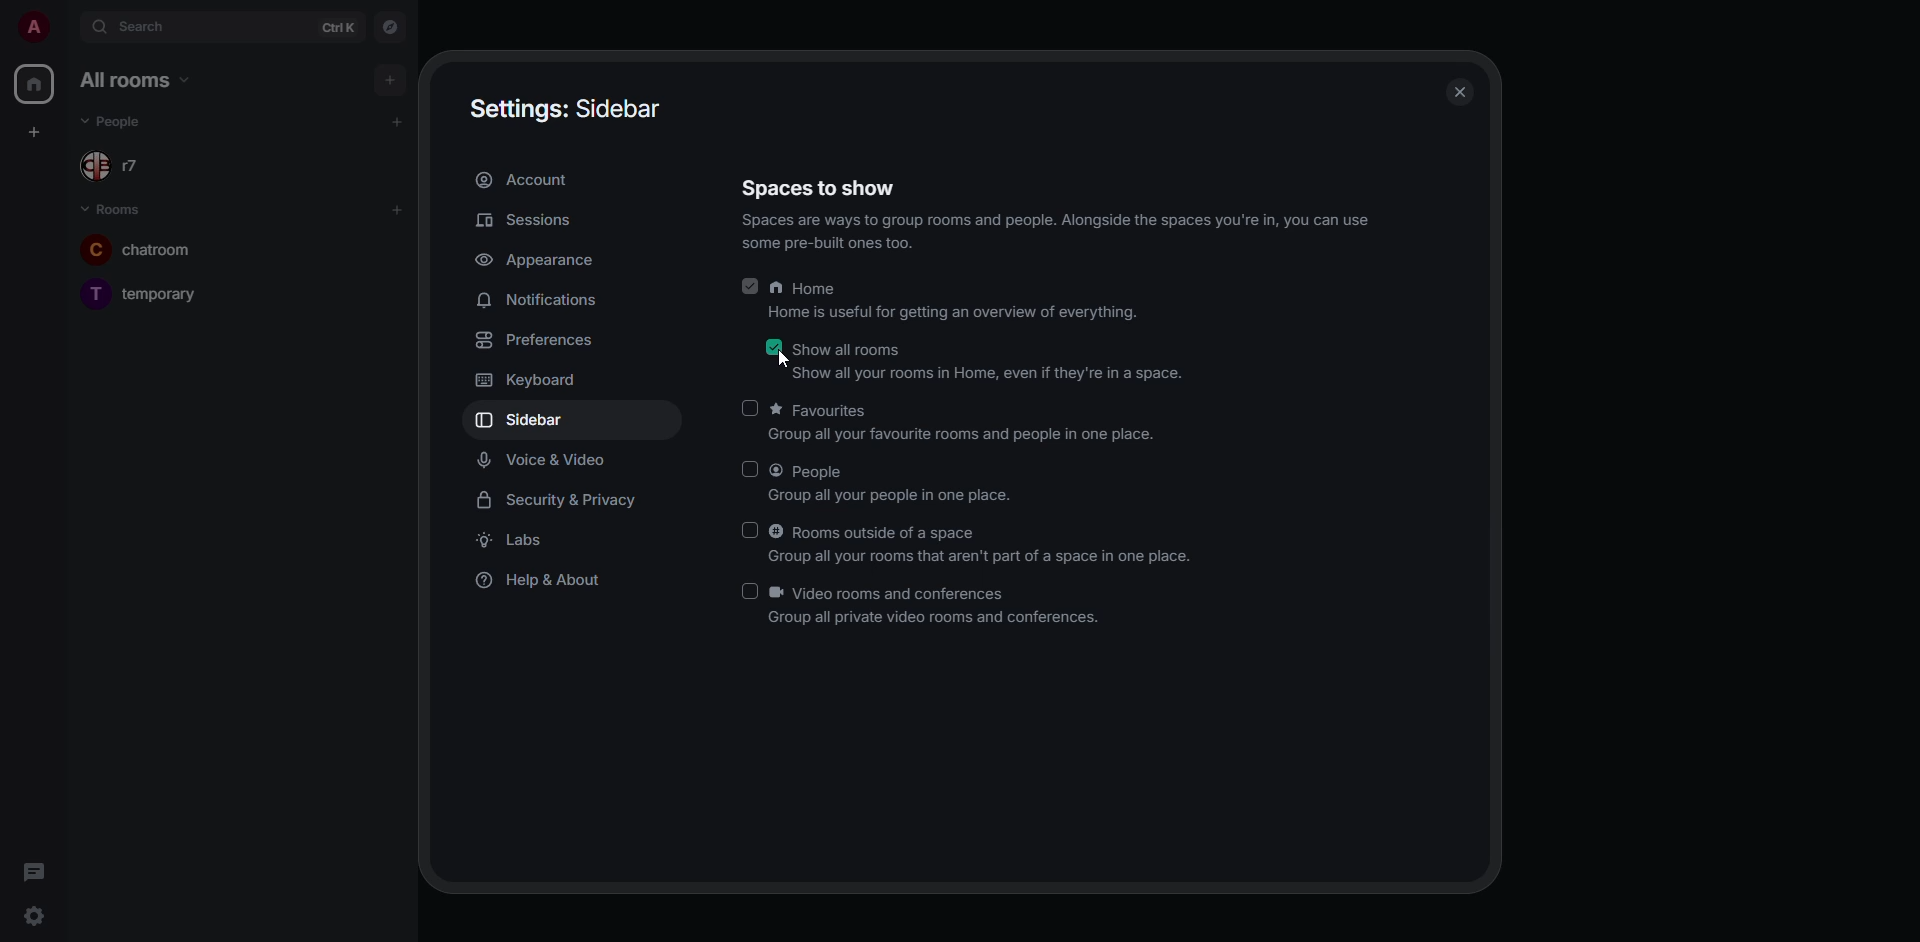 This screenshot has width=1920, height=942. I want to click on click to enable, so click(745, 469).